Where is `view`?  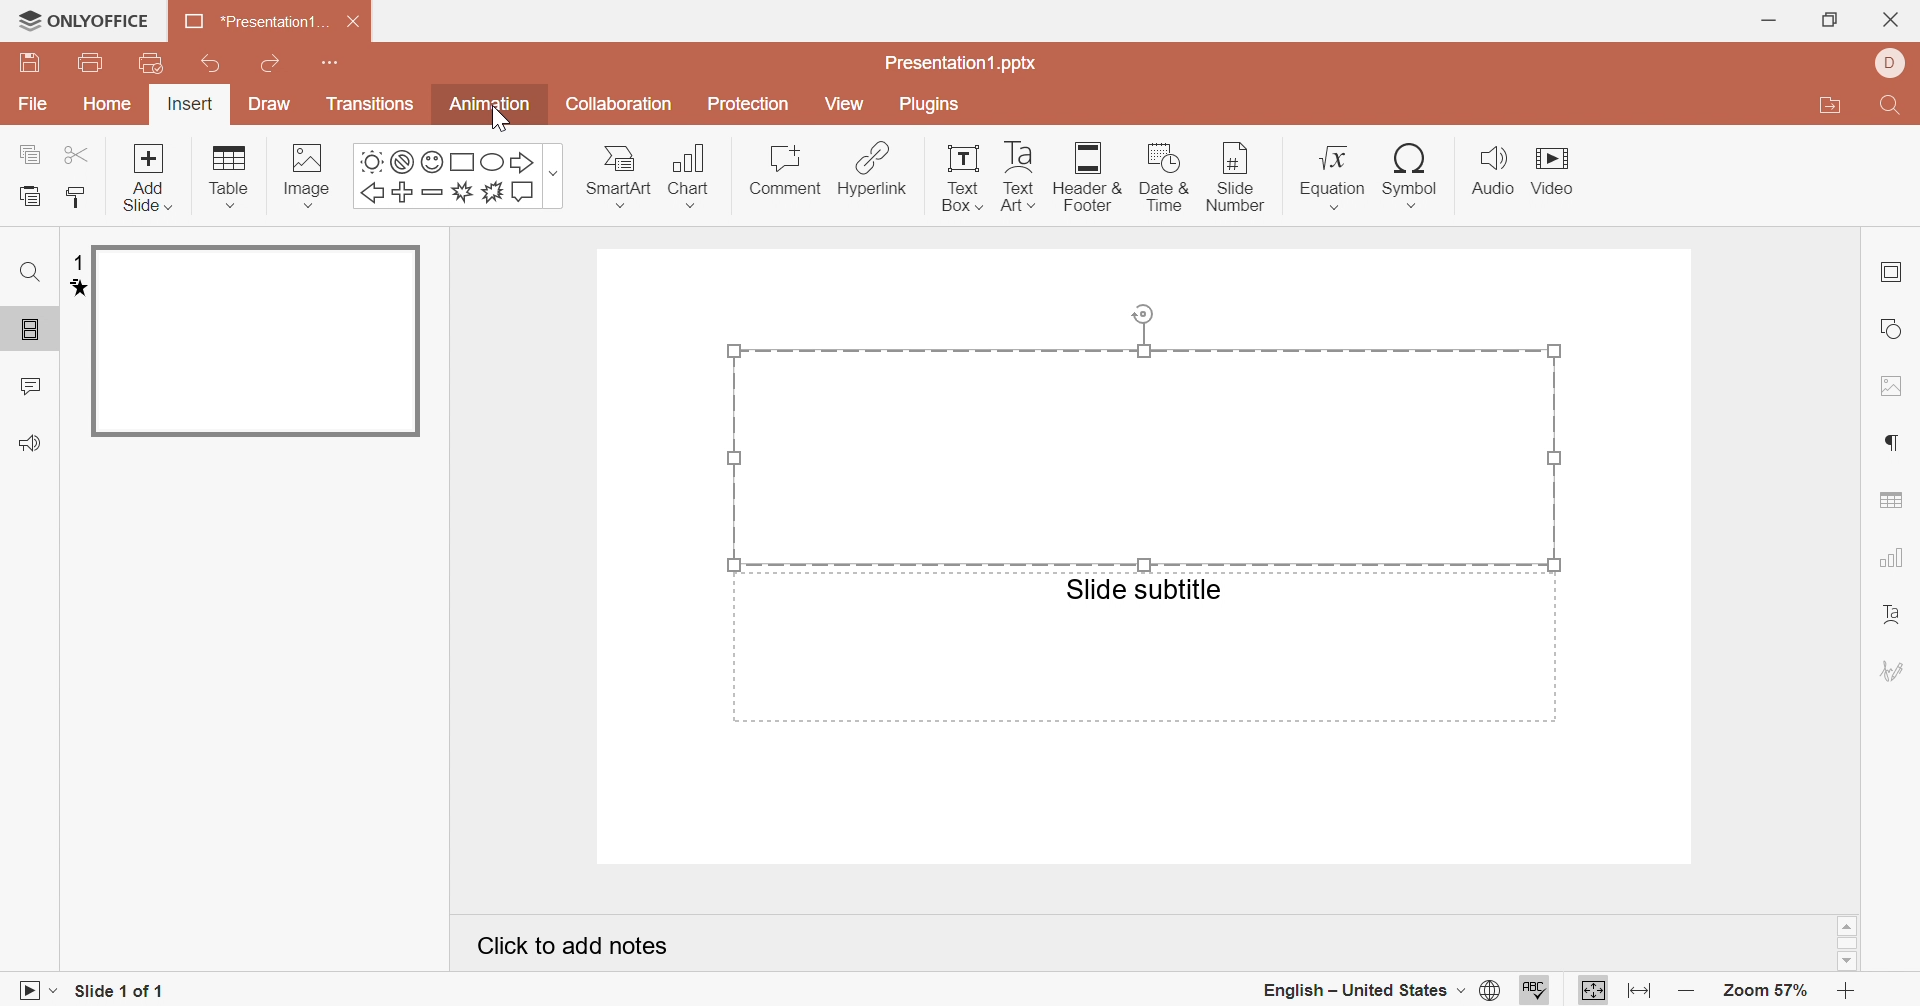
view is located at coordinates (845, 103).